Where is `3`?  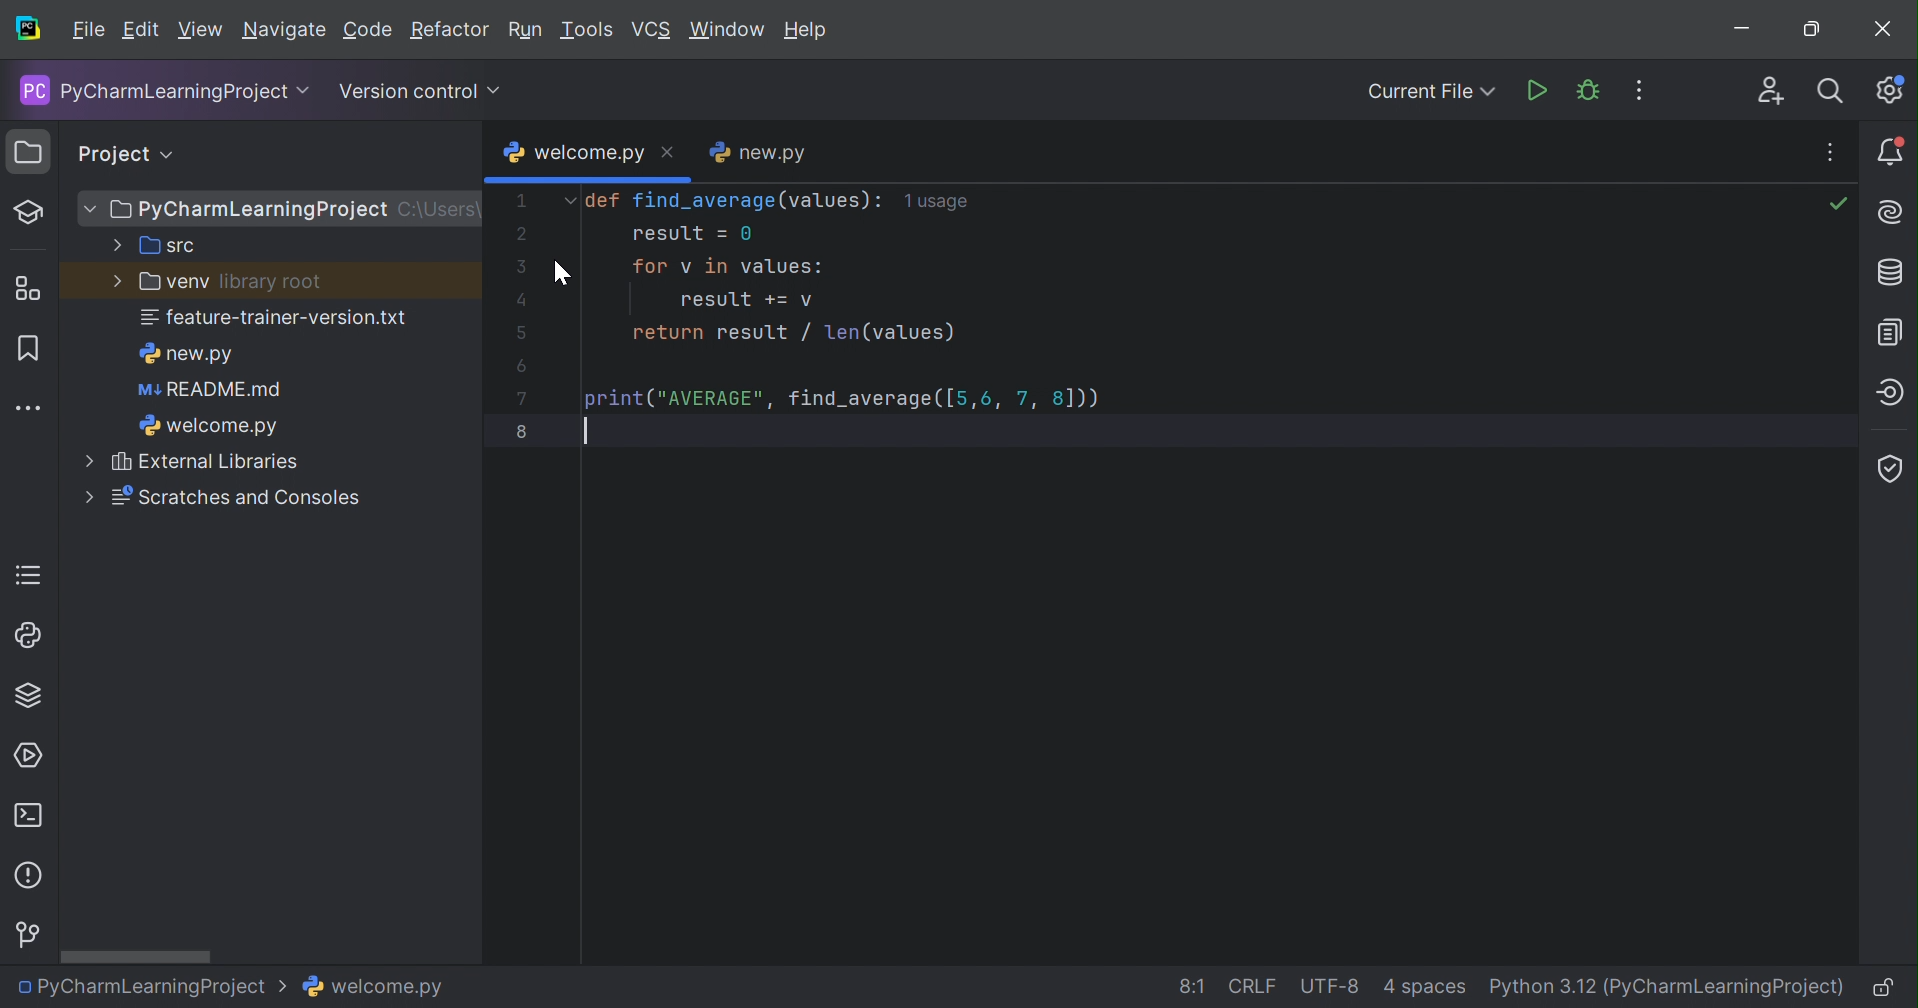 3 is located at coordinates (521, 266).